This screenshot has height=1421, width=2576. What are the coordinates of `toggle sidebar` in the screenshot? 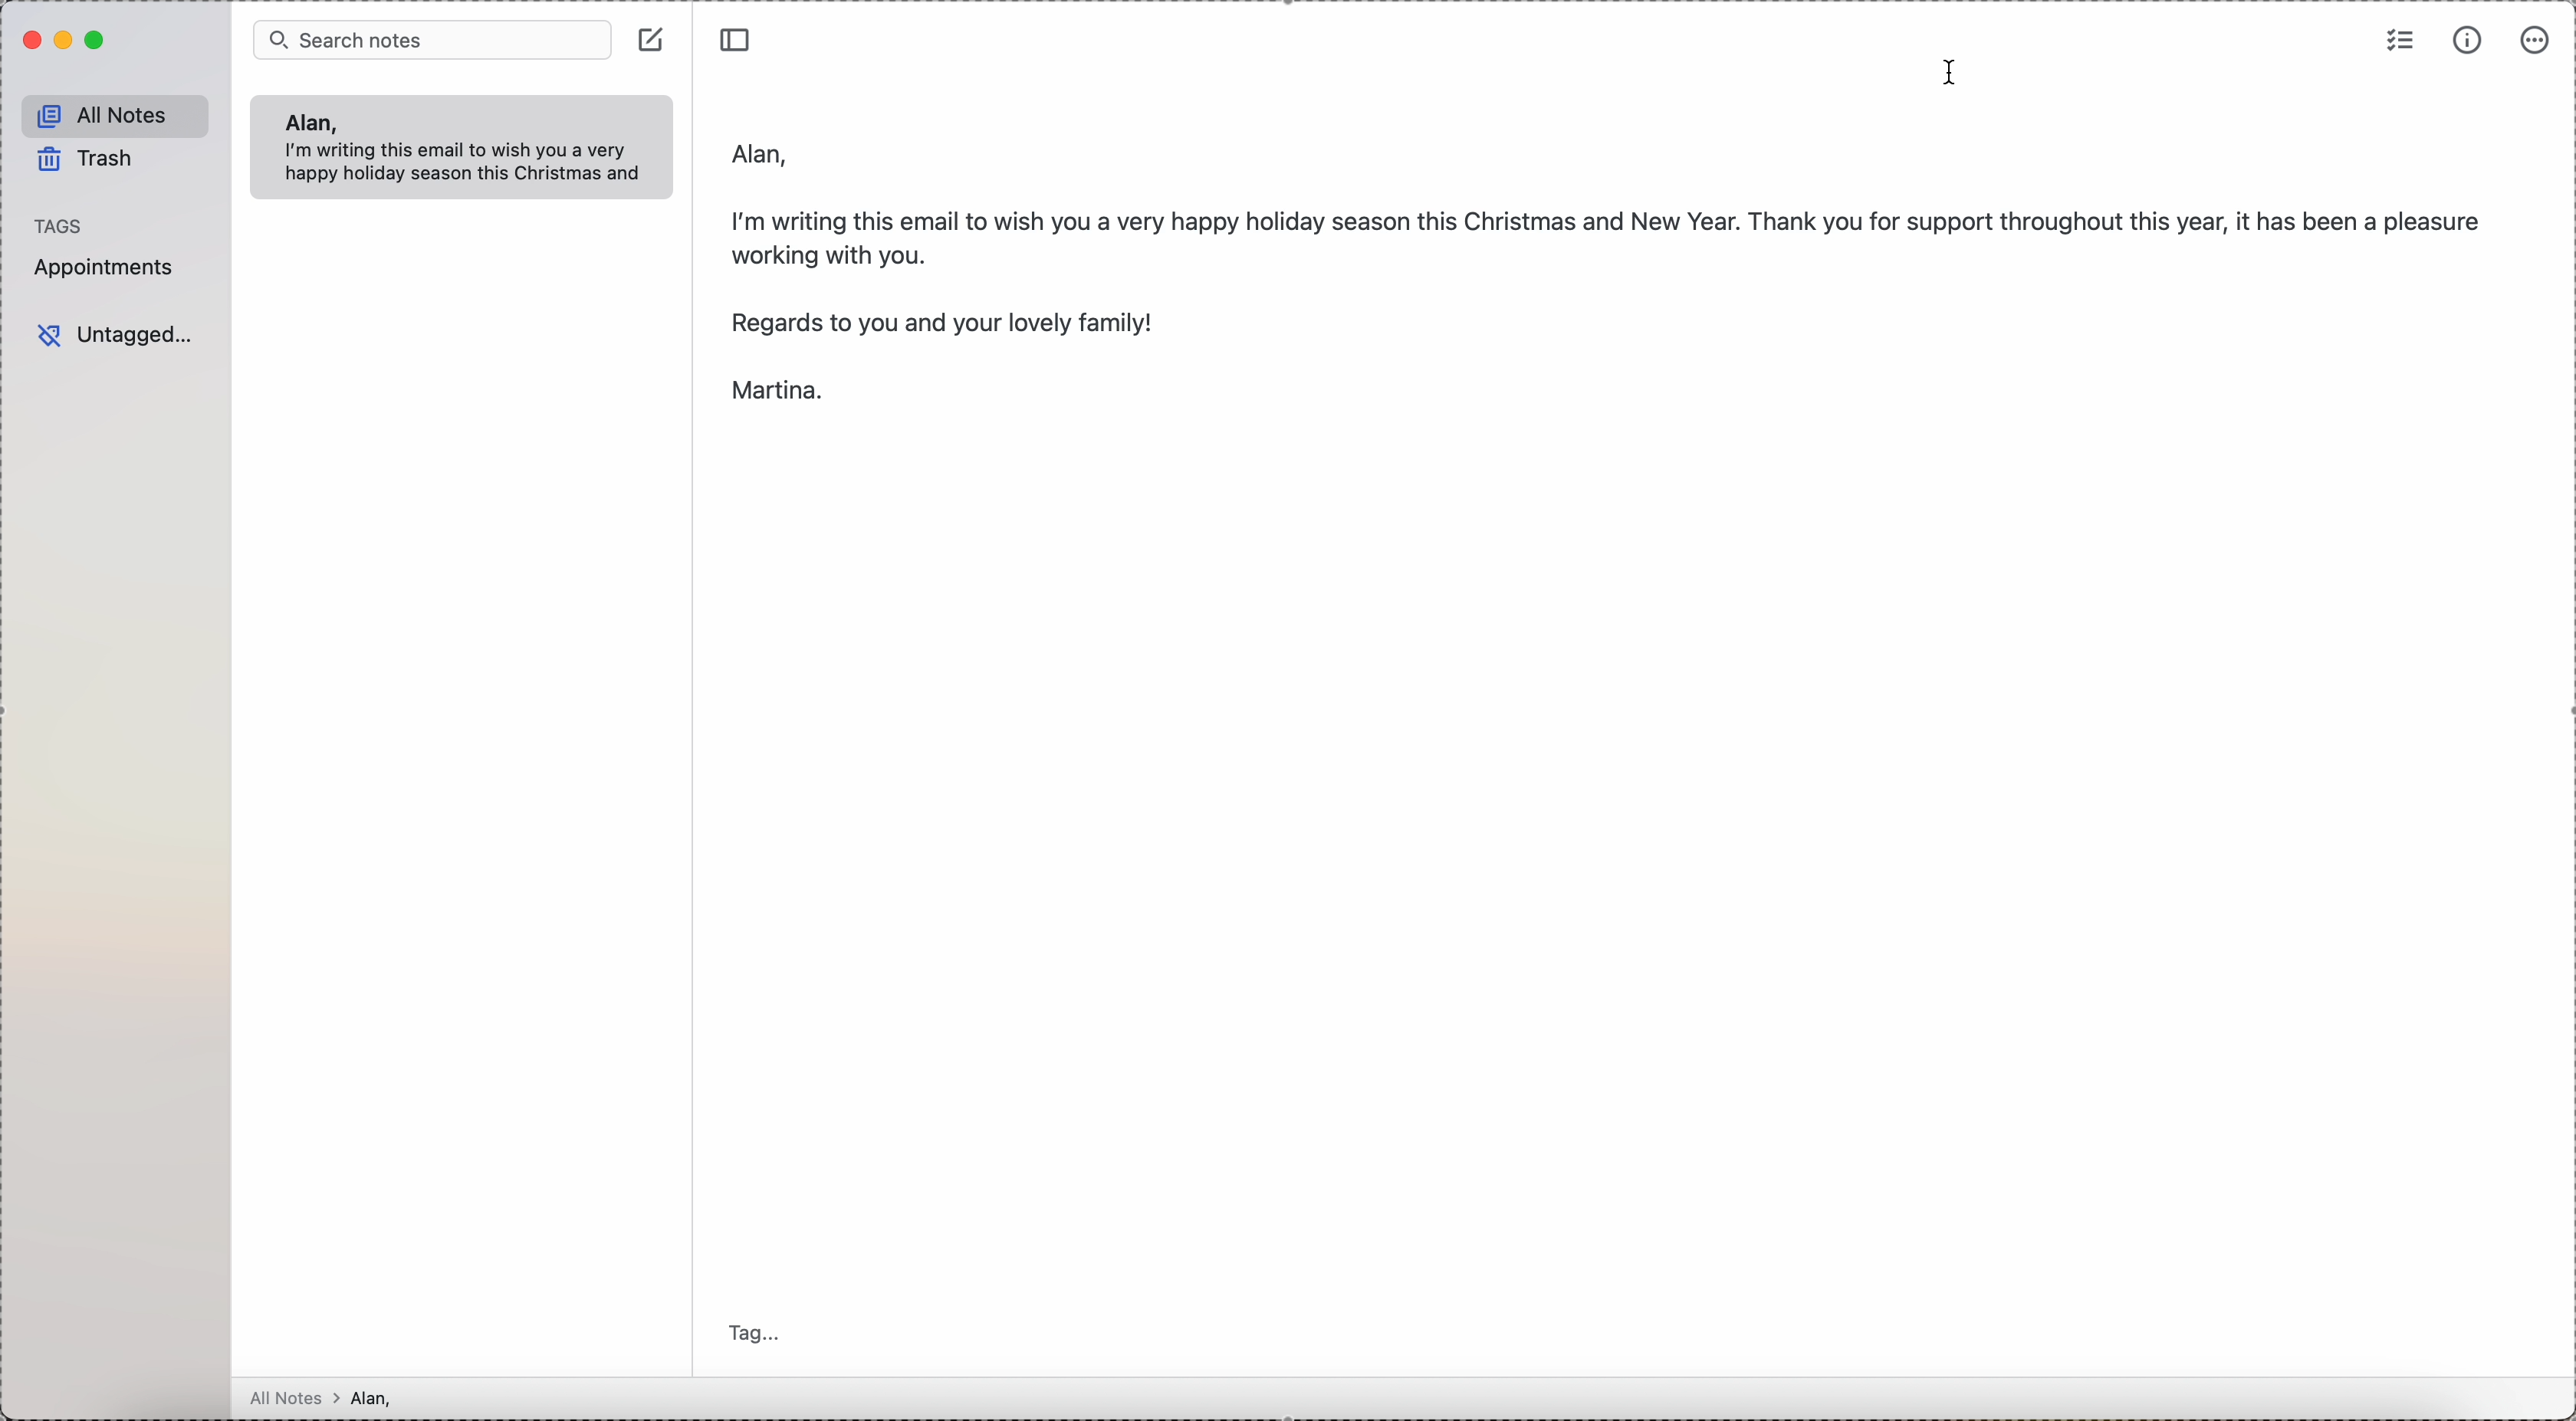 It's located at (738, 36).